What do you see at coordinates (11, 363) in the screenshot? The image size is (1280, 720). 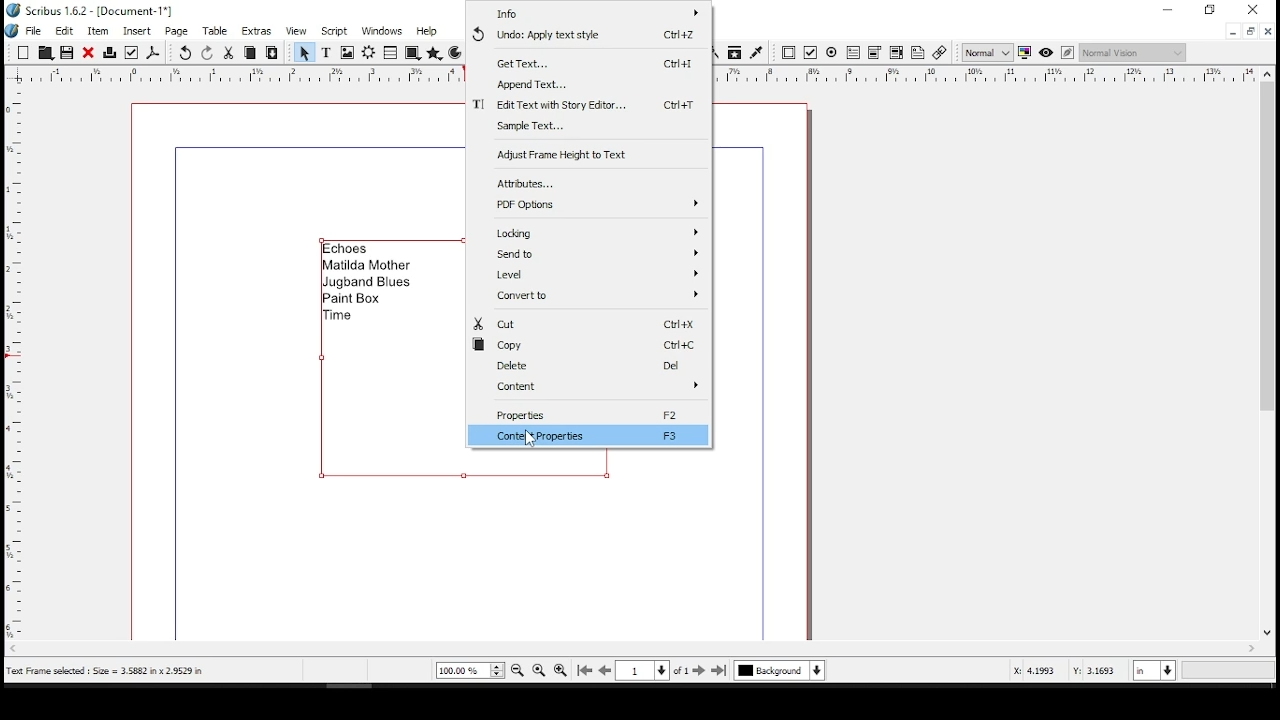 I see `vertical scale` at bounding box center [11, 363].